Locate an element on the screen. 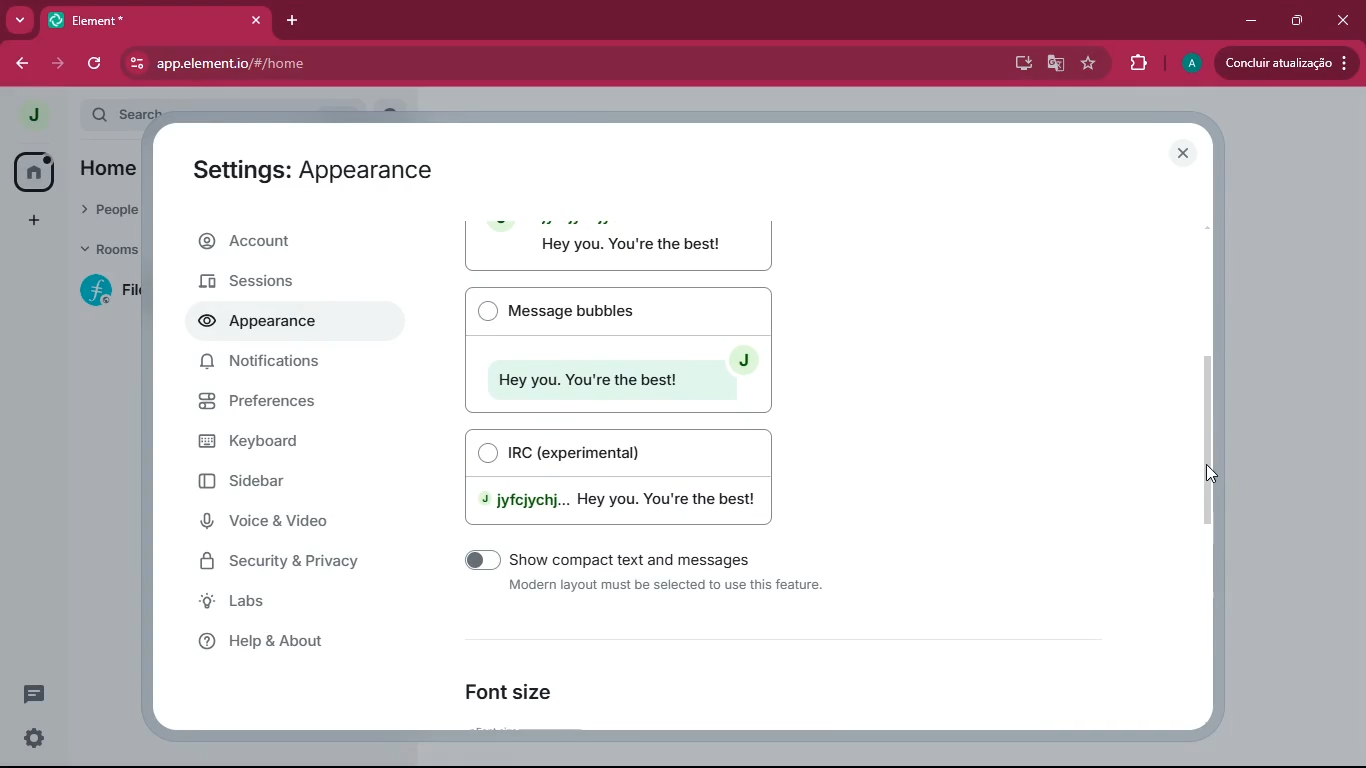 This screenshot has height=768, width=1366. account is located at coordinates (286, 243).